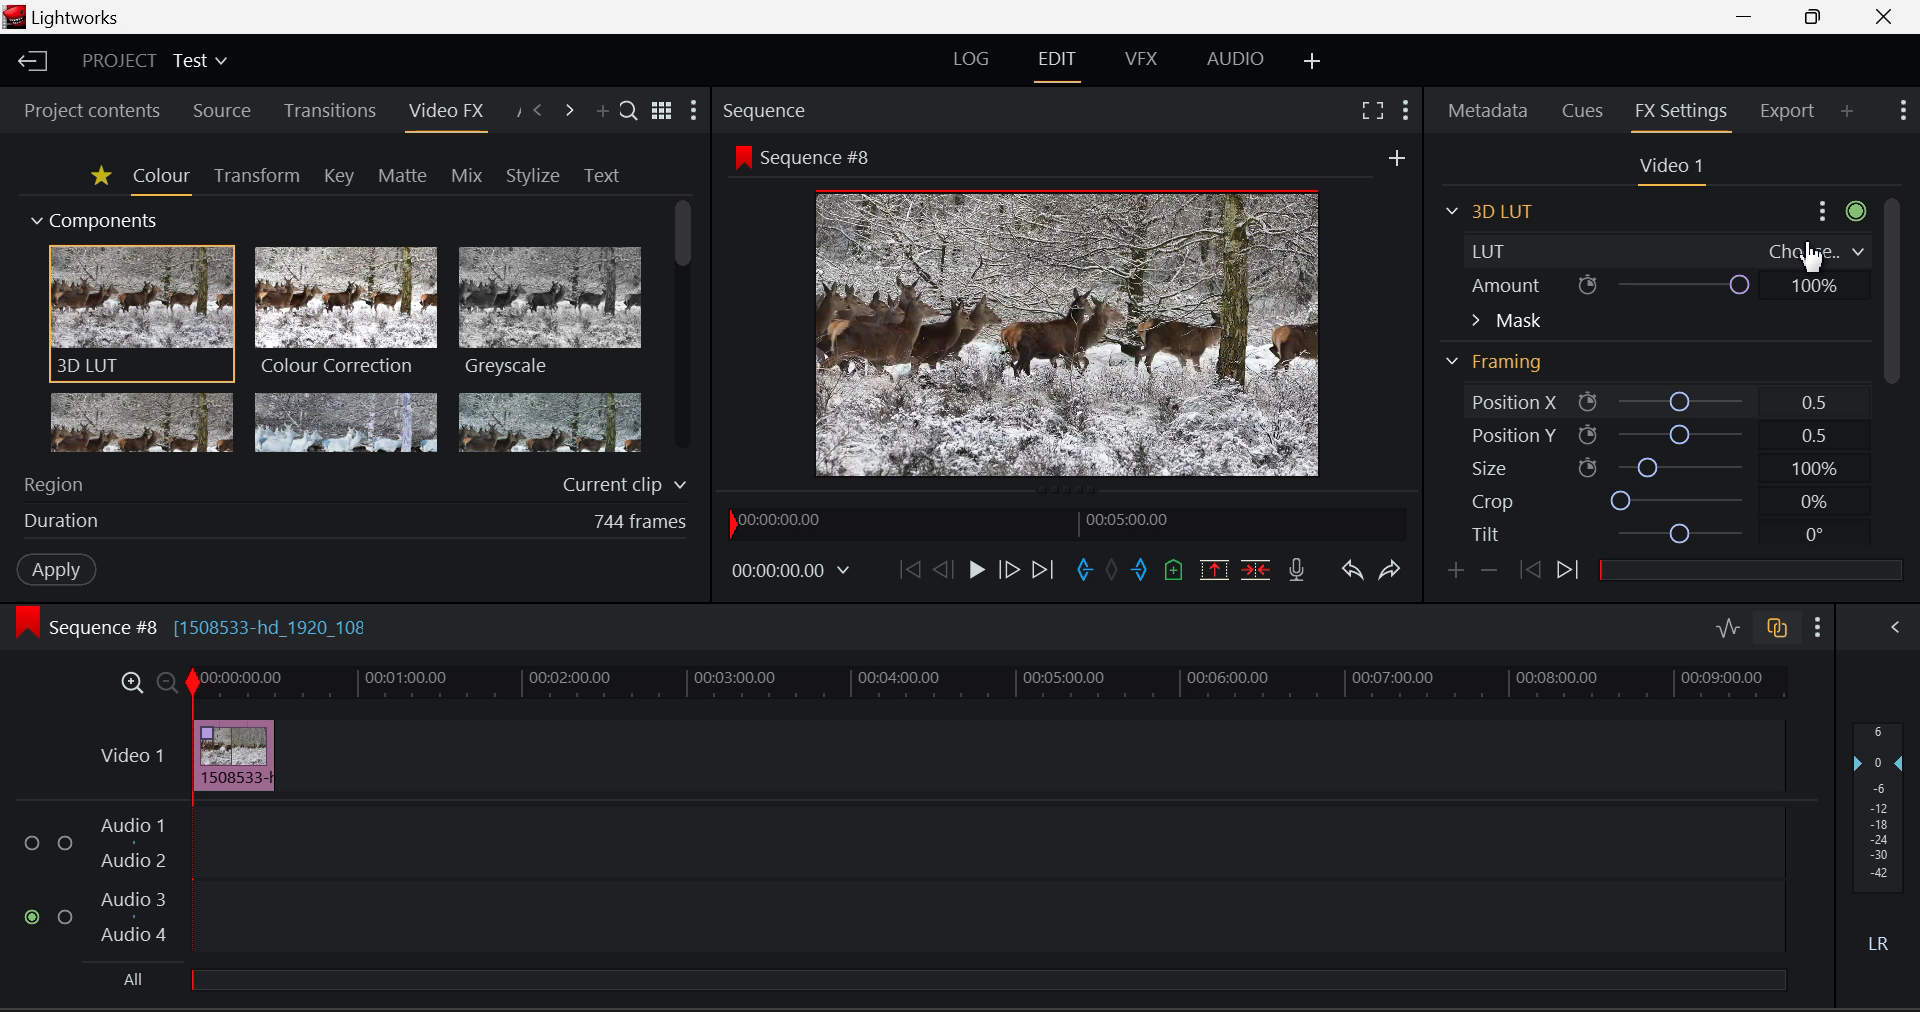 This screenshot has width=1920, height=1012. Describe the element at coordinates (31, 843) in the screenshot. I see `Audio Input Checkbox` at that location.